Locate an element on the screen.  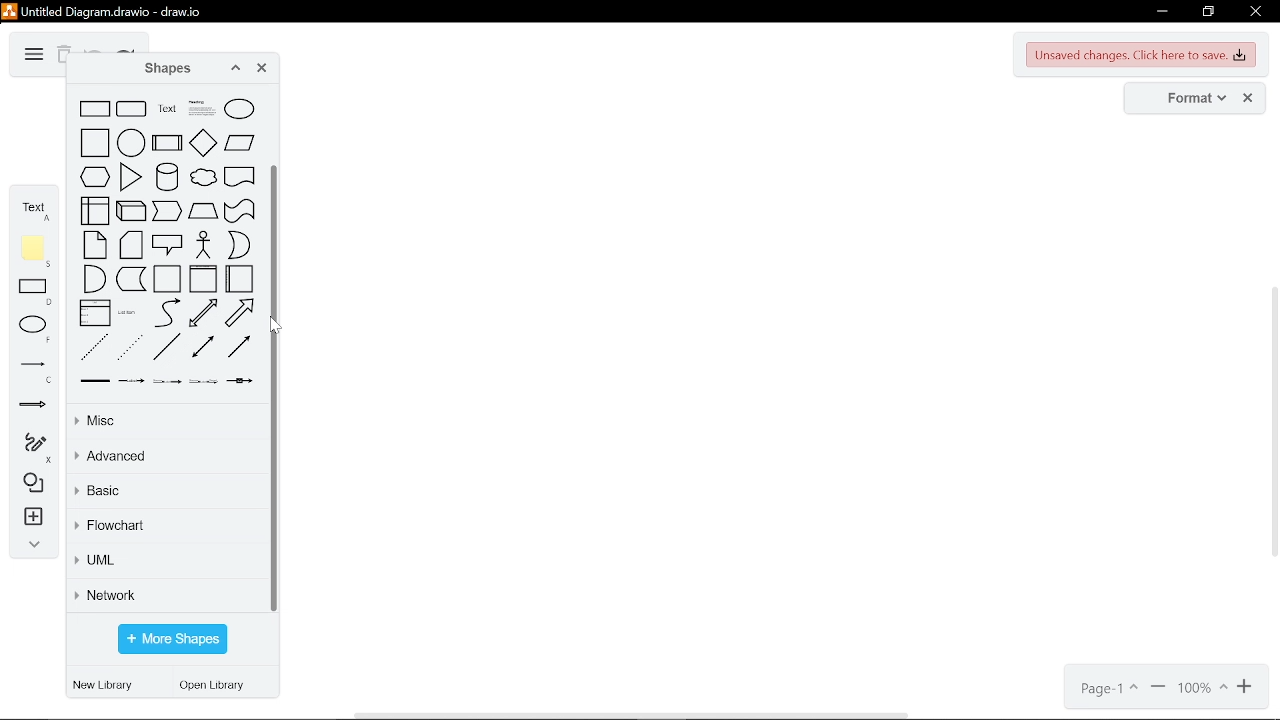
mouse up is located at coordinates (274, 328).